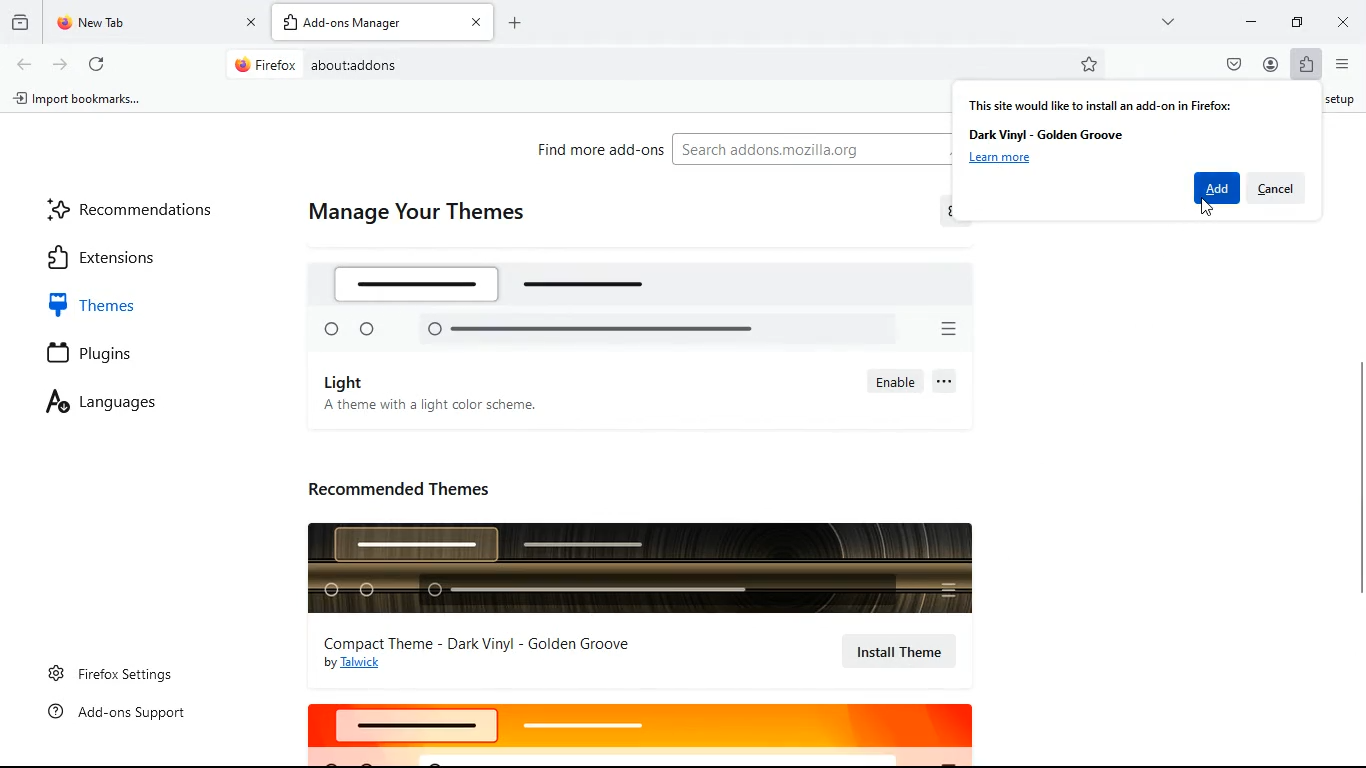  Describe the element at coordinates (359, 664) in the screenshot. I see `by Talwick` at that location.